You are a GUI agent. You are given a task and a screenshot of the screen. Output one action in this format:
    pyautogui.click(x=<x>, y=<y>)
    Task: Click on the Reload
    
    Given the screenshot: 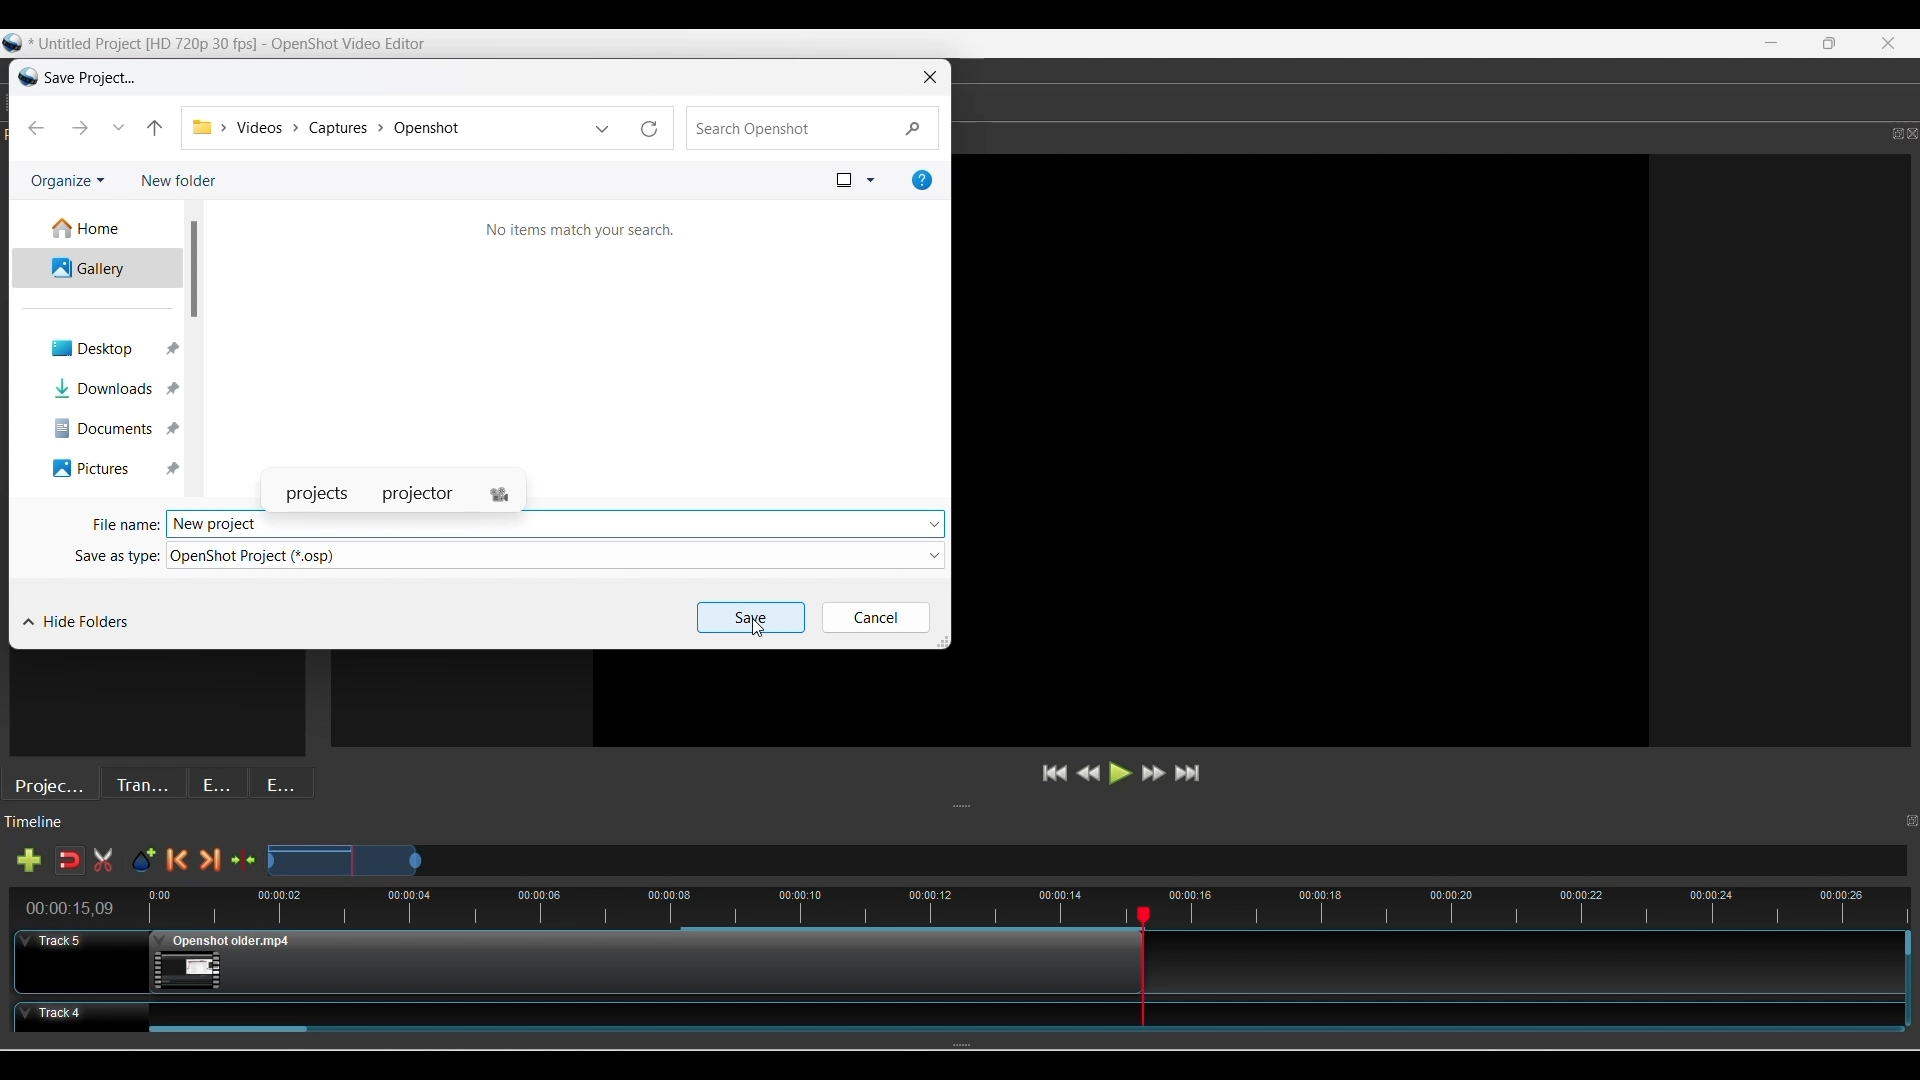 What is the action you would take?
    pyautogui.click(x=650, y=128)
    